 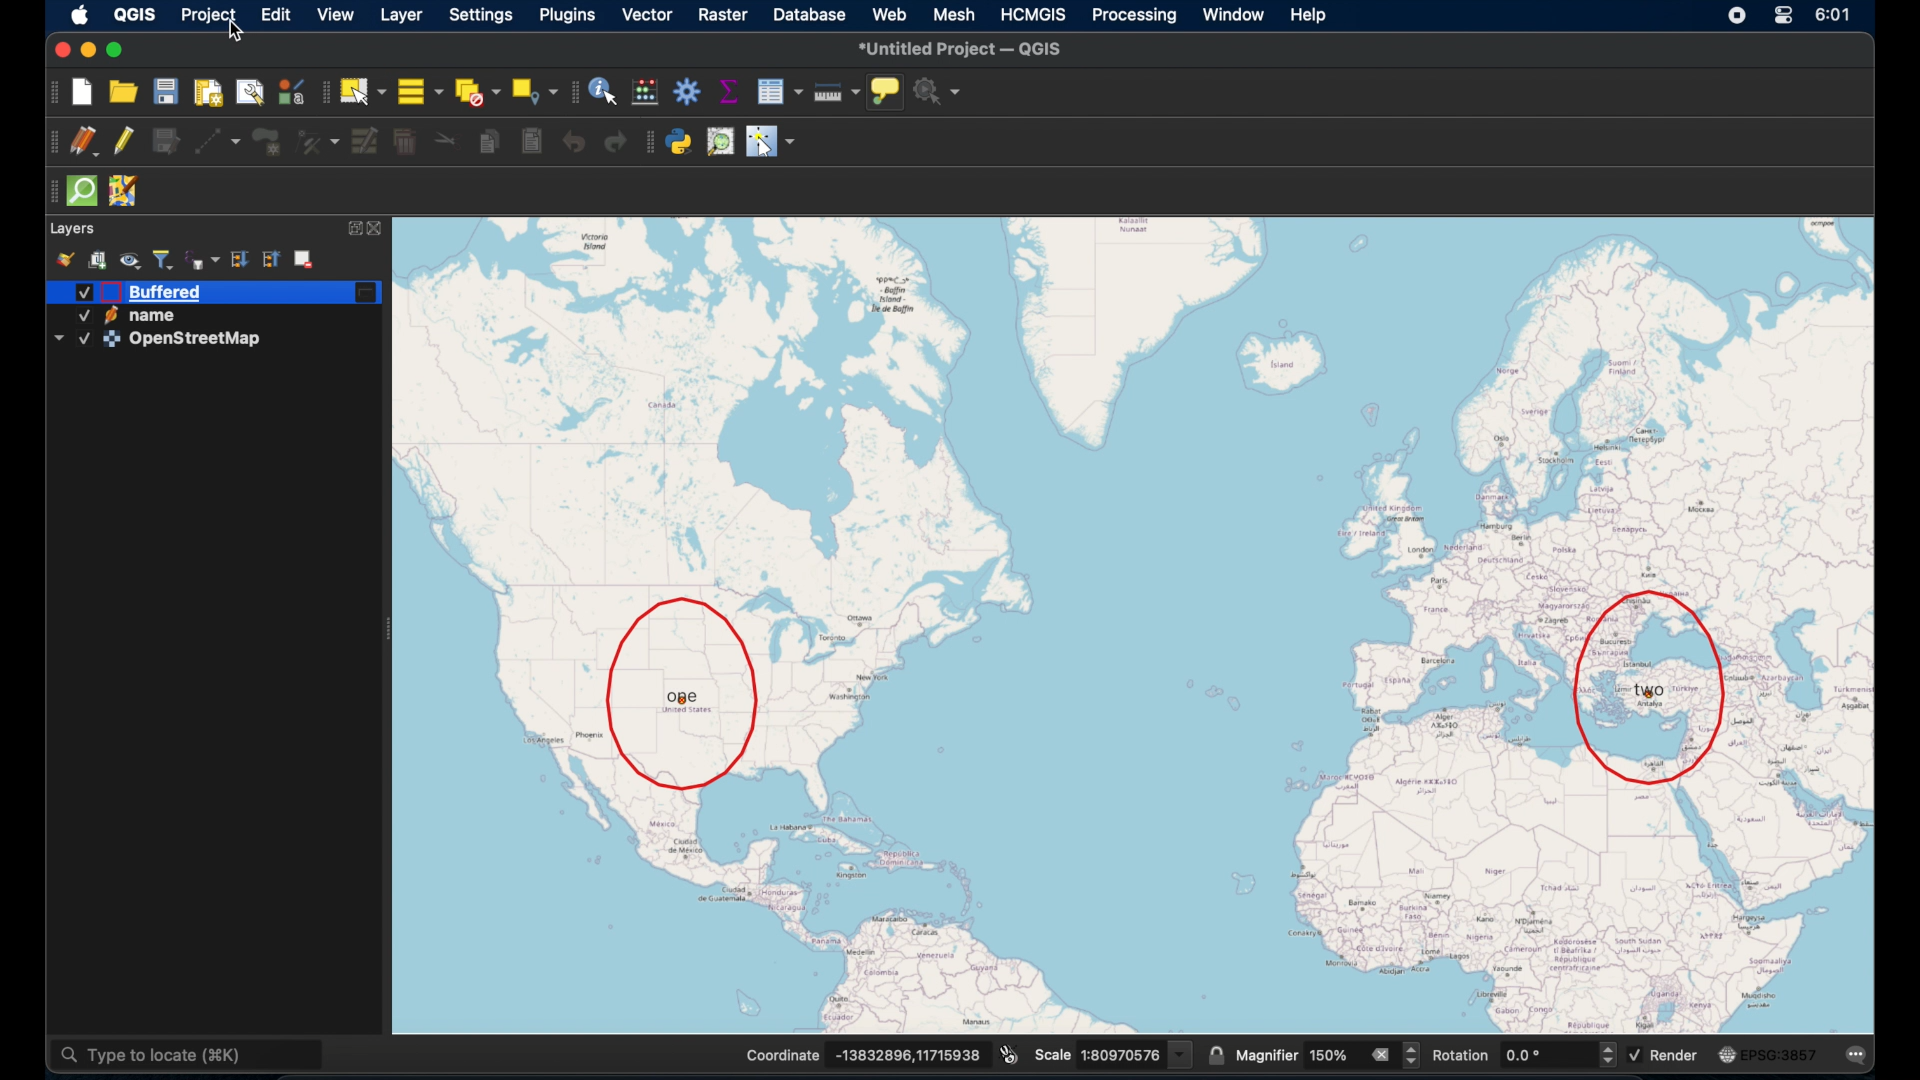 What do you see at coordinates (78, 290) in the screenshot?
I see `Checked checkbox` at bounding box center [78, 290].